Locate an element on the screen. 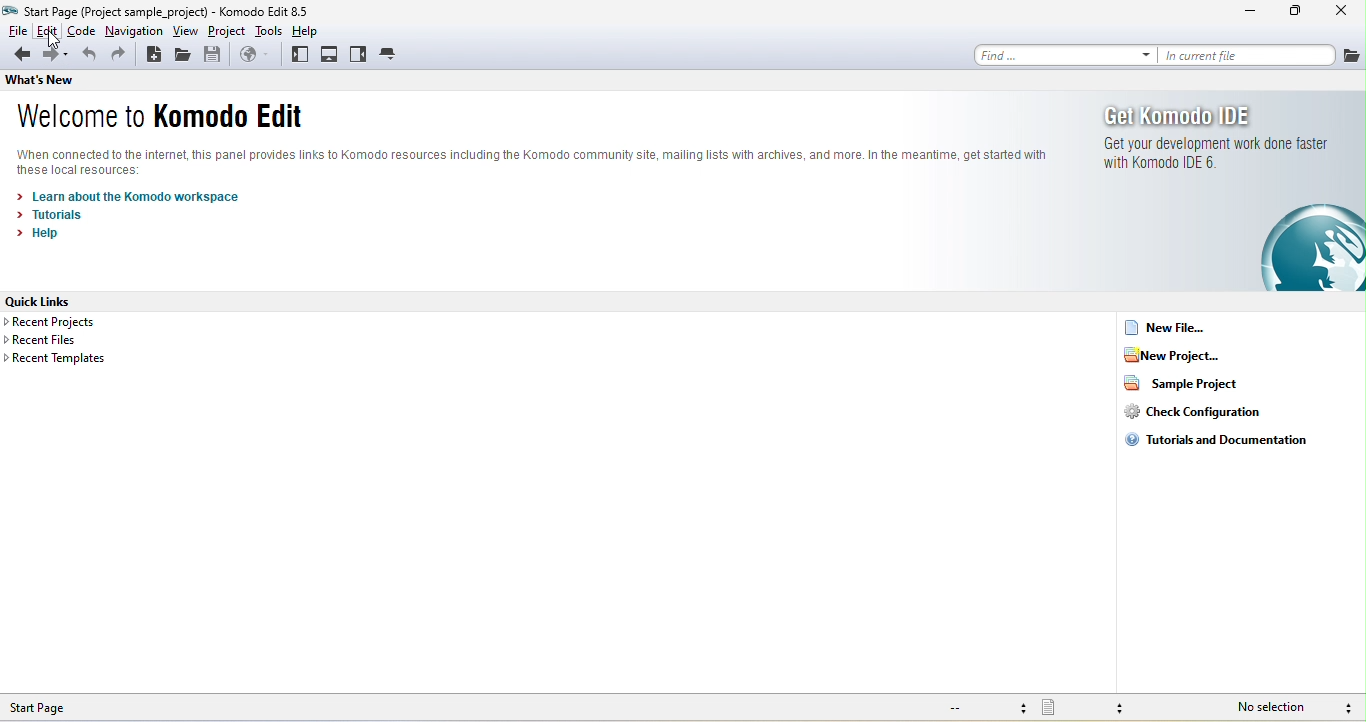 This screenshot has width=1366, height=722. file is located at coordinates (15, 31).